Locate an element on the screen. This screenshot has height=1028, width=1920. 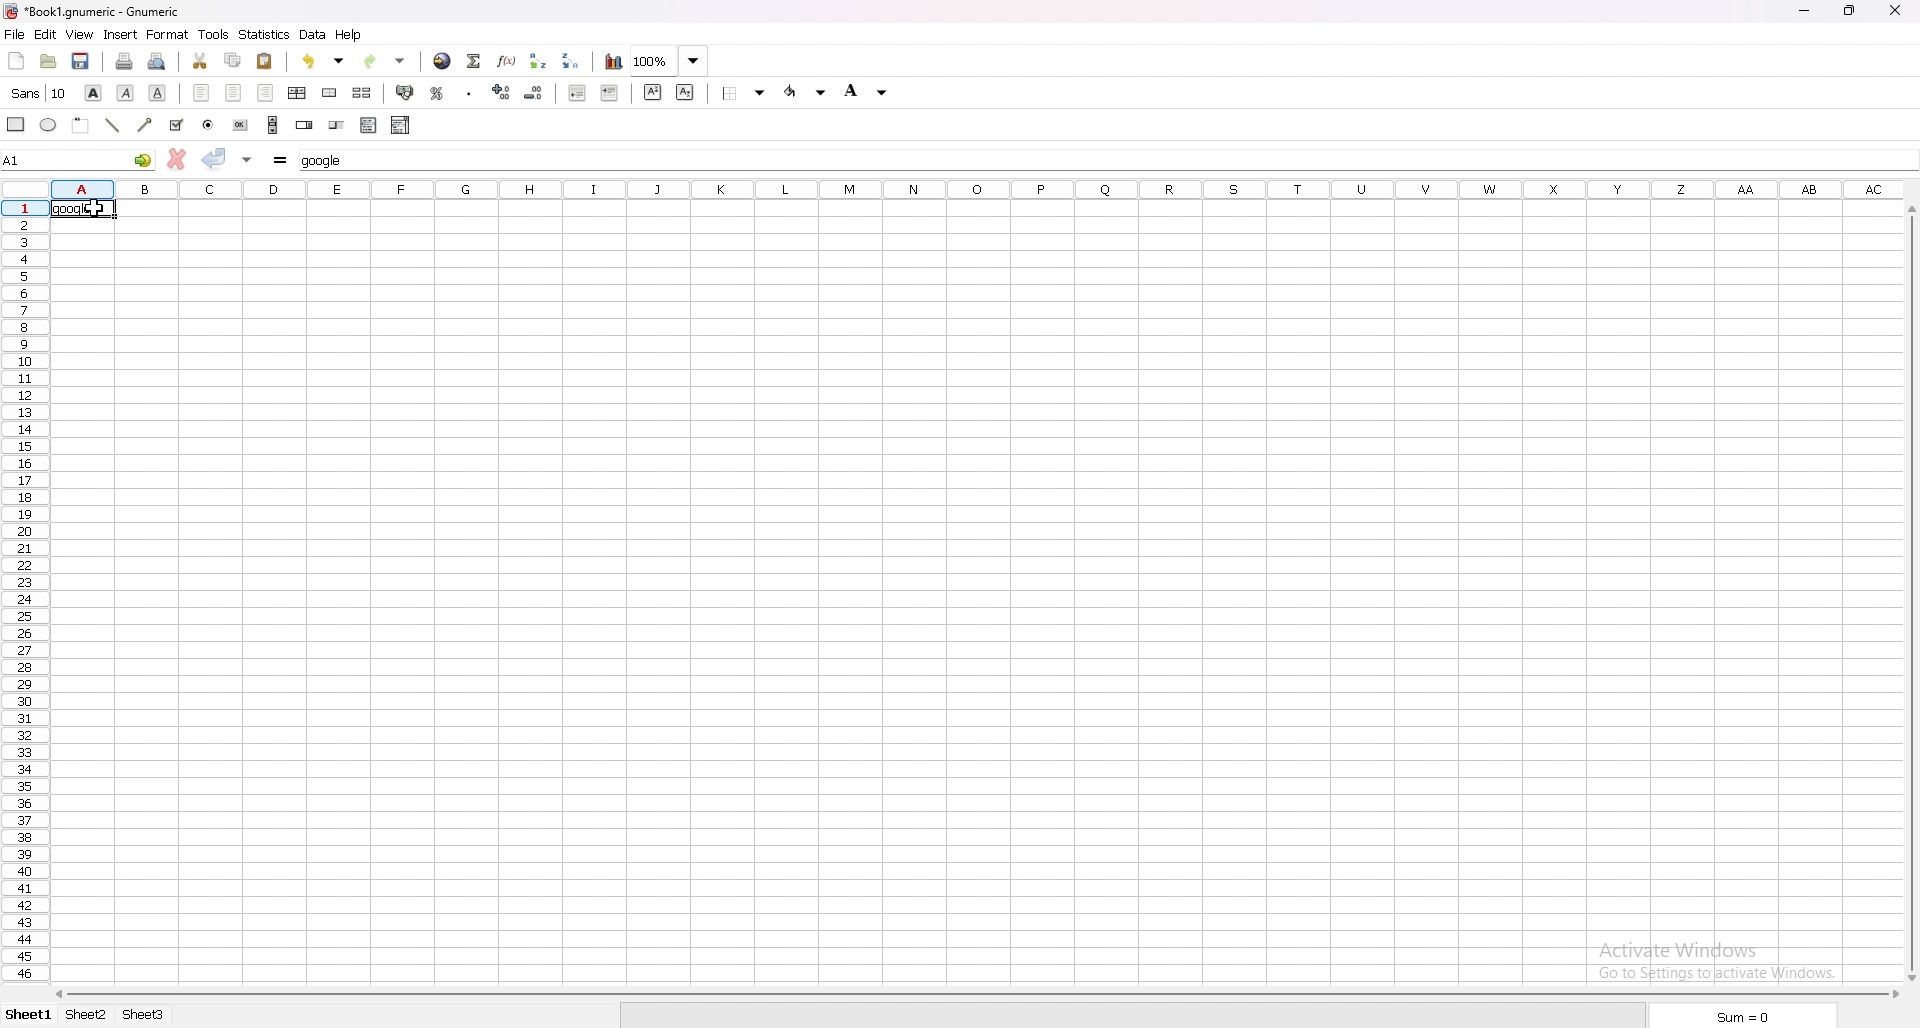
zoom is located at coordinates (670, 60).